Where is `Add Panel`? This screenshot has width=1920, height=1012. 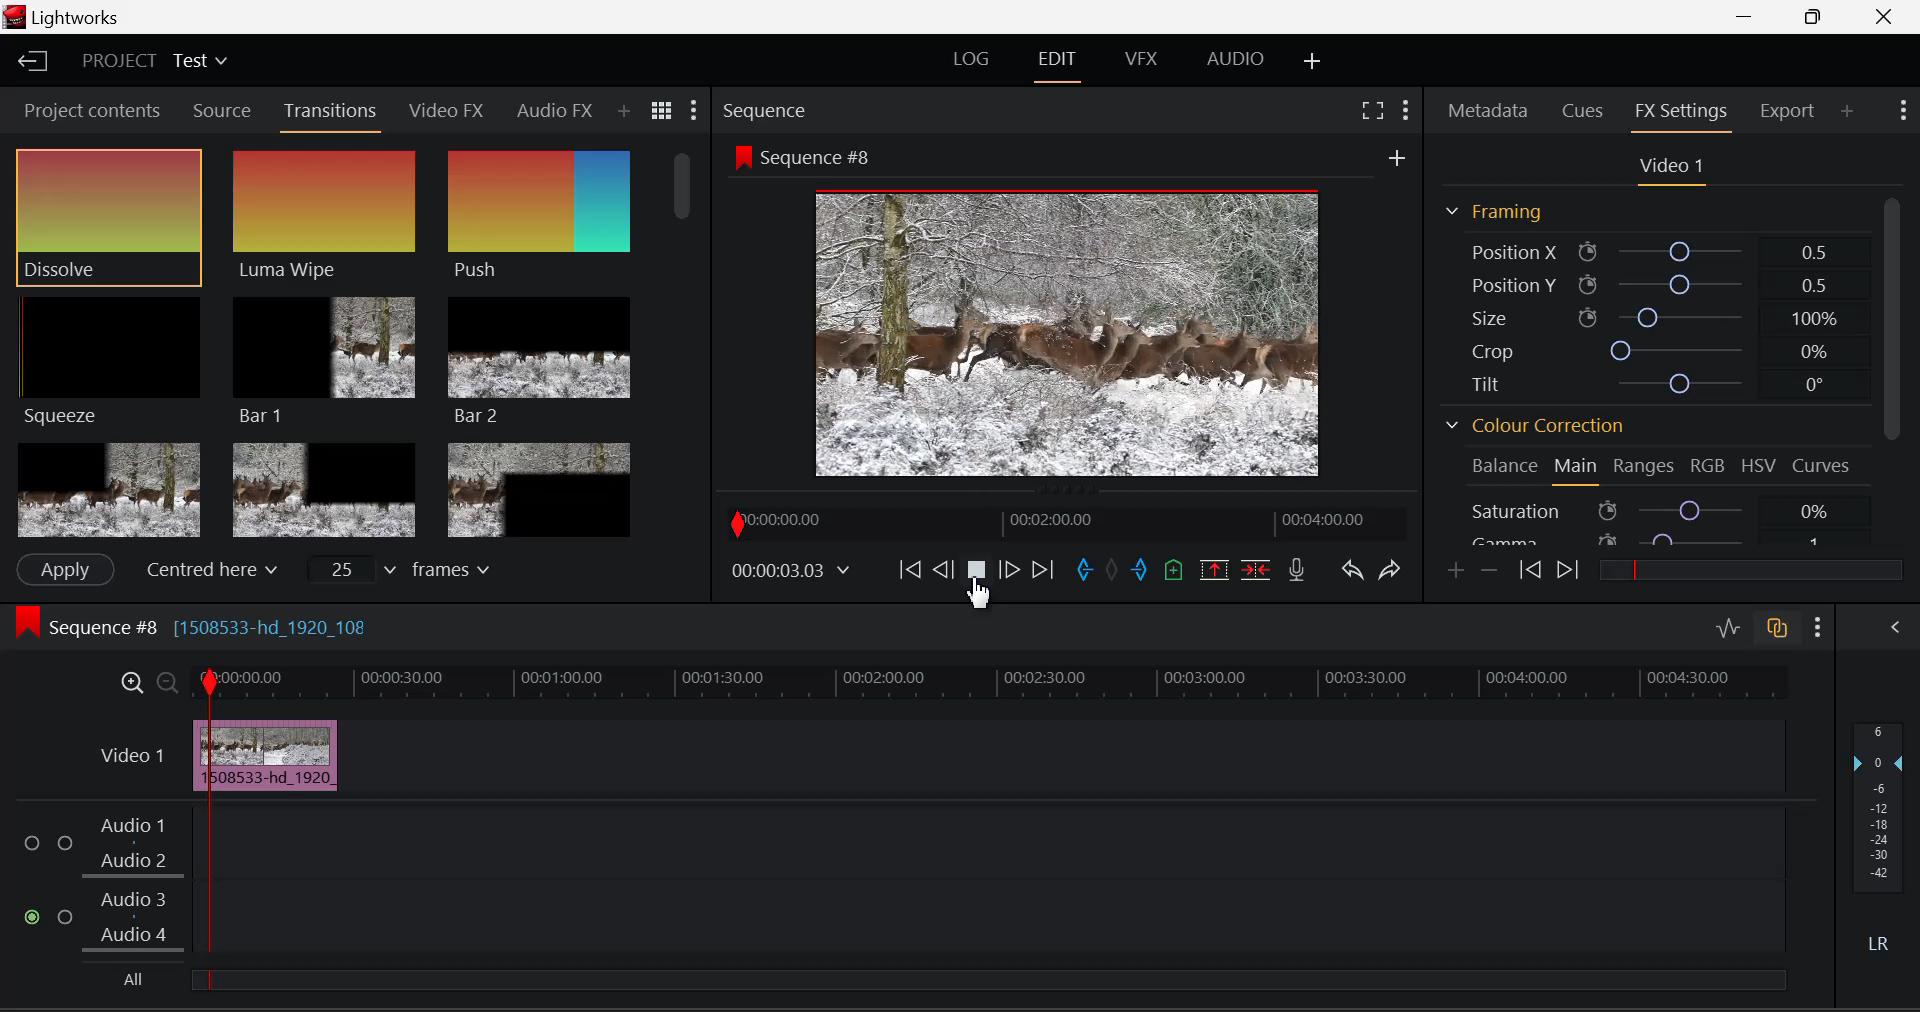 Add Panel is located at coordinates (1847, 112).